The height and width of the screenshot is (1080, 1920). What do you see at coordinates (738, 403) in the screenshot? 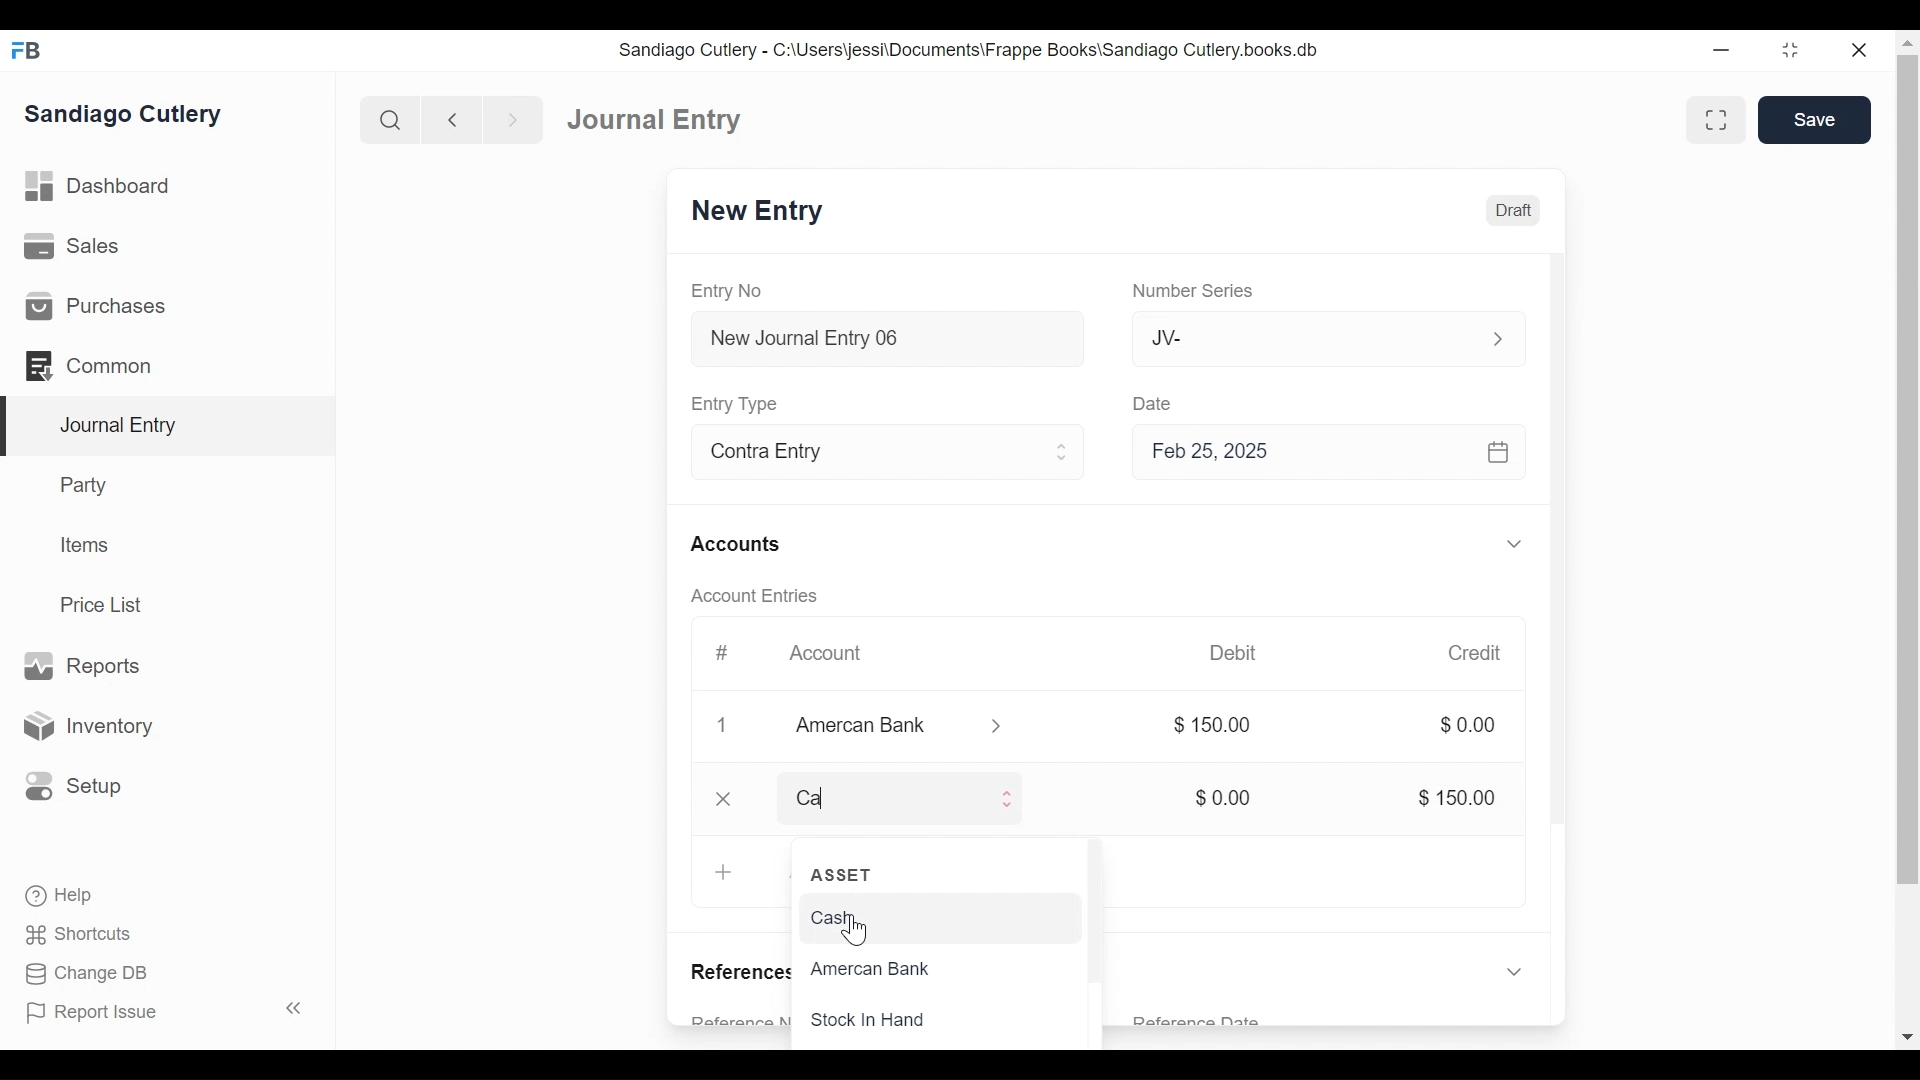
I see `Entry Type` at bounding box center [738, 403].